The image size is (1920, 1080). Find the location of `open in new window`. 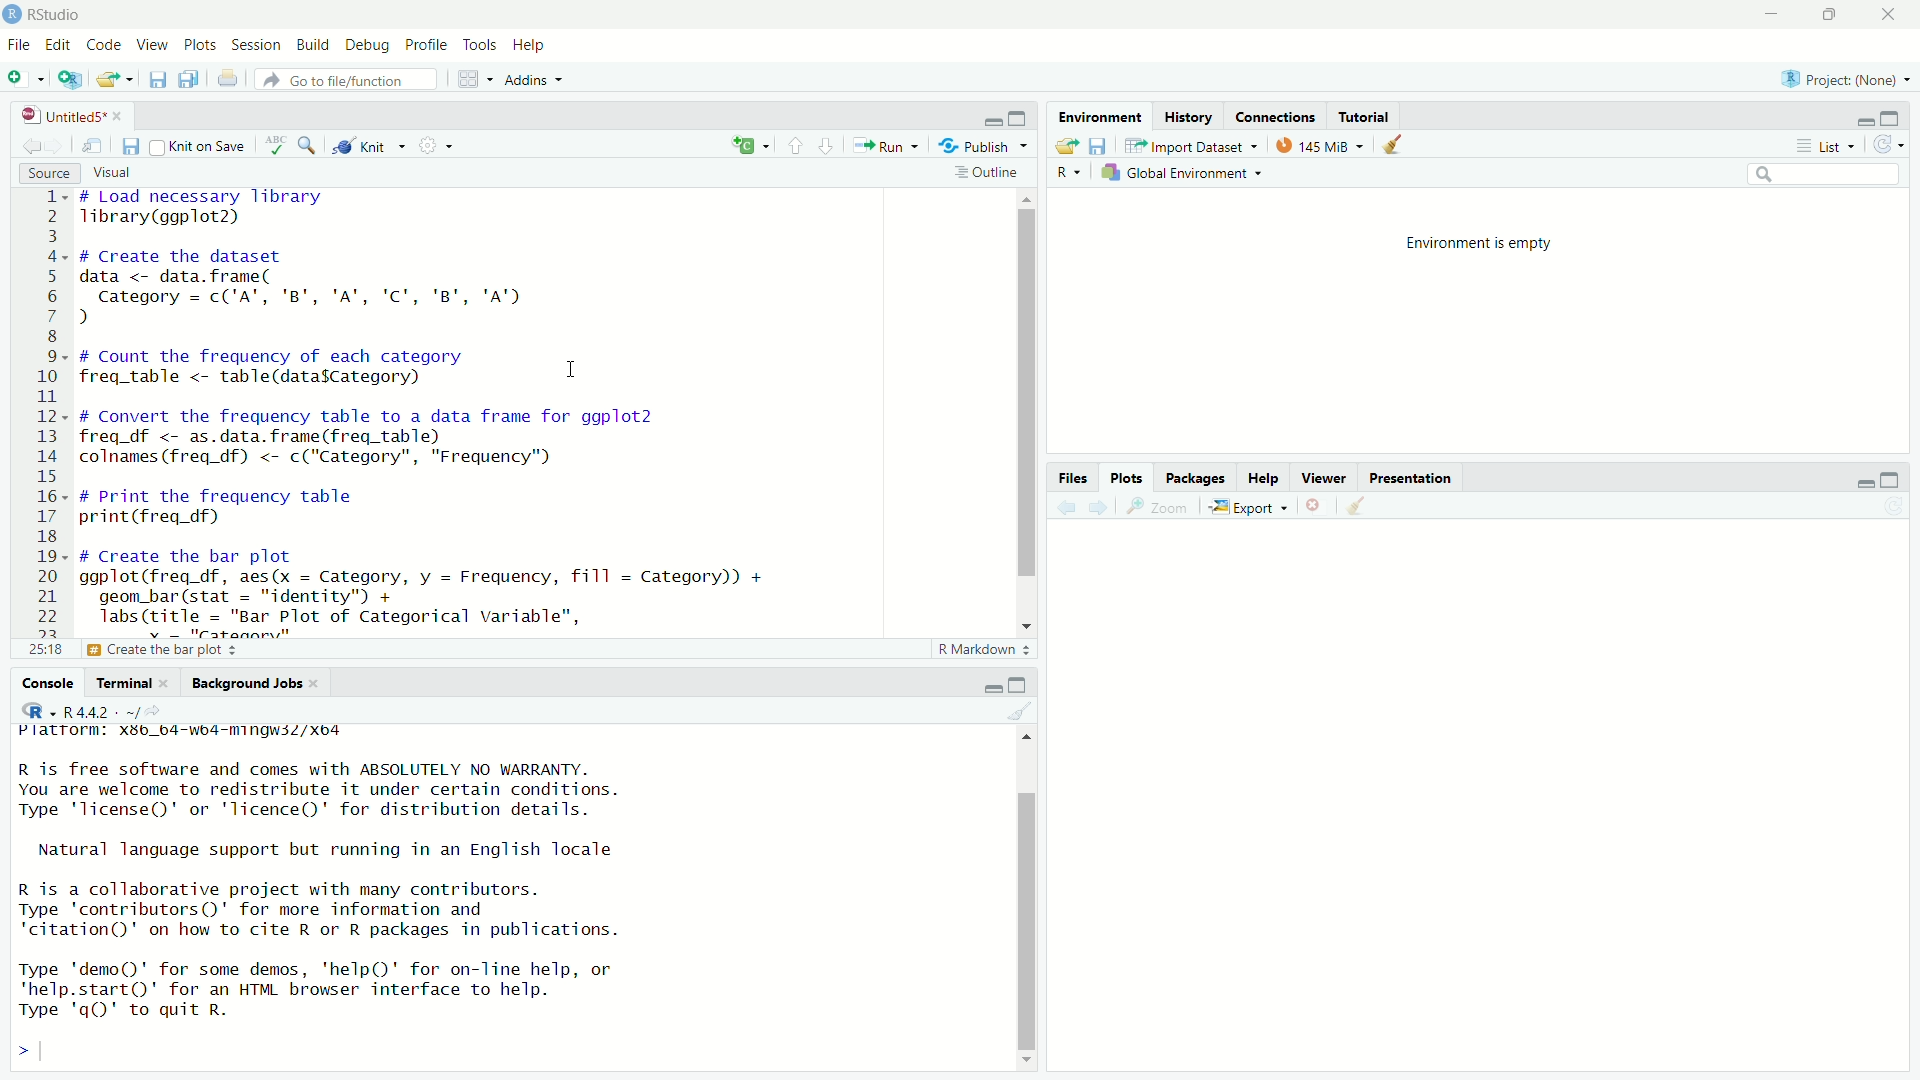

open in new window is located at coordinates (91, 147).